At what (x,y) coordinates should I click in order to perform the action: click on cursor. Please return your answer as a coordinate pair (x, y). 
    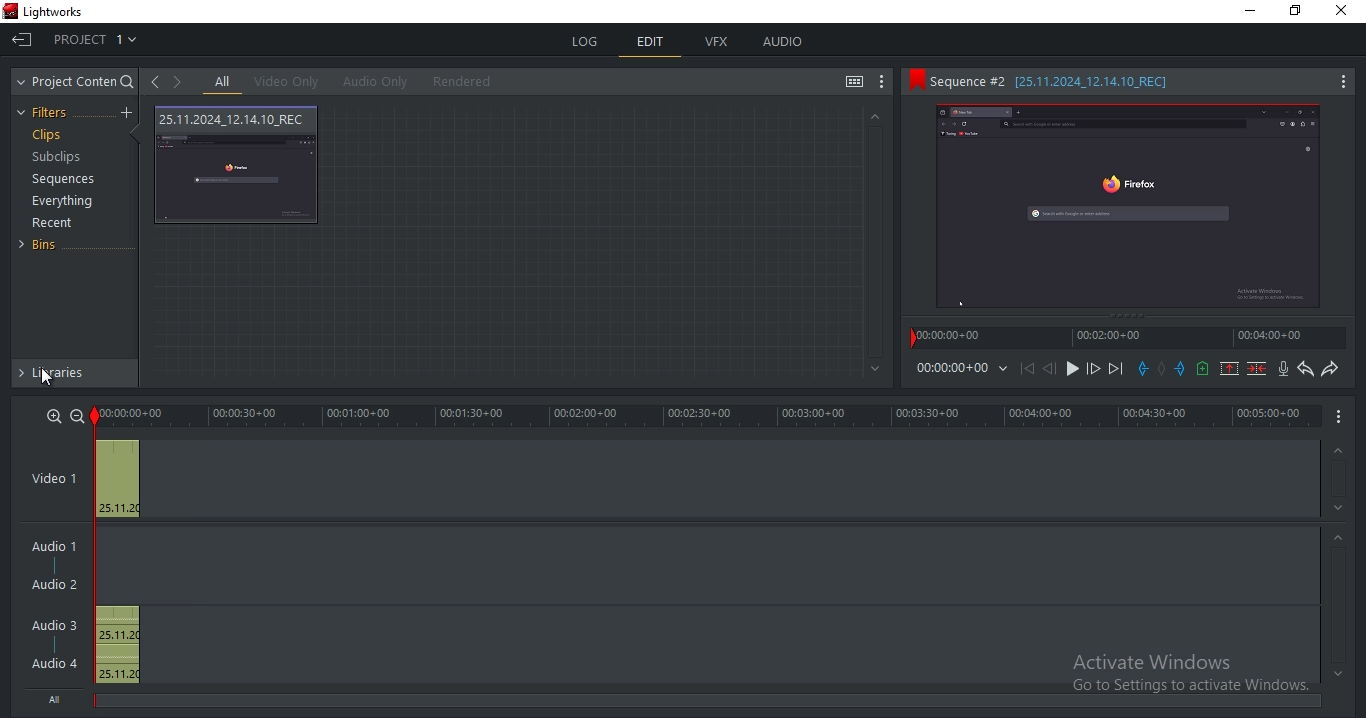
    Looking at the image, I should click on (49, 380).